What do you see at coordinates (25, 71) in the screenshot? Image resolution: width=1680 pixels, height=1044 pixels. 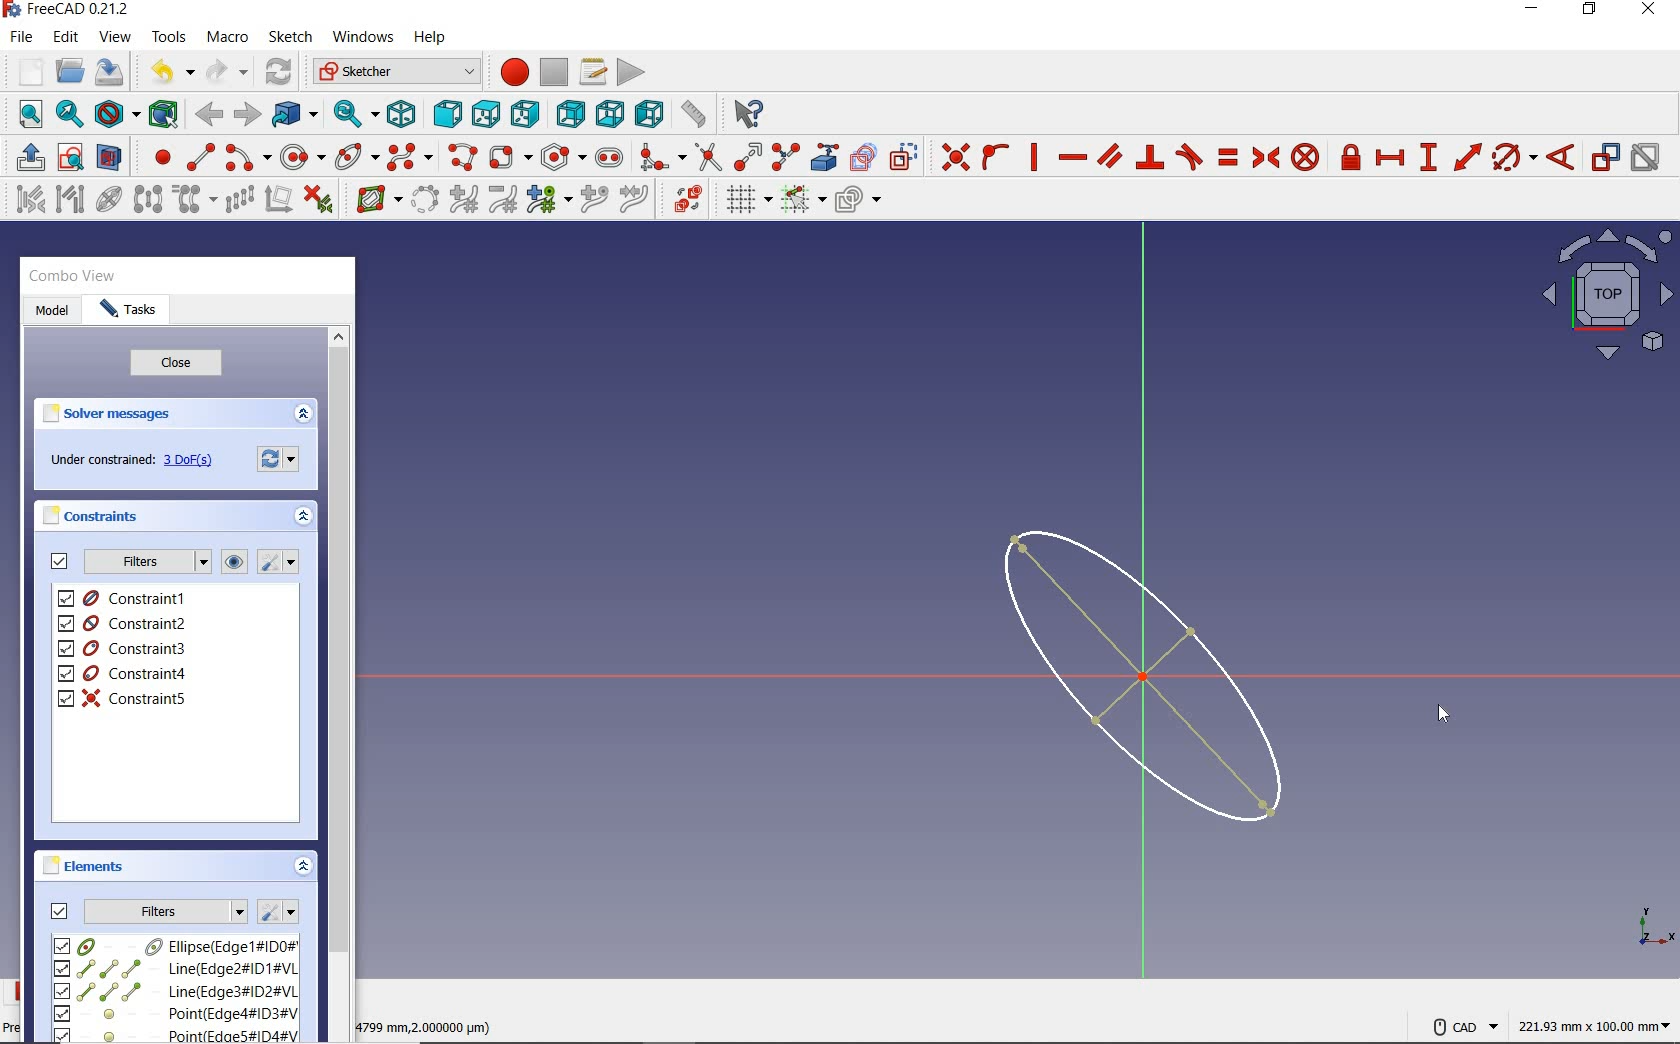 I see `new` at bounding box center [25, 71].